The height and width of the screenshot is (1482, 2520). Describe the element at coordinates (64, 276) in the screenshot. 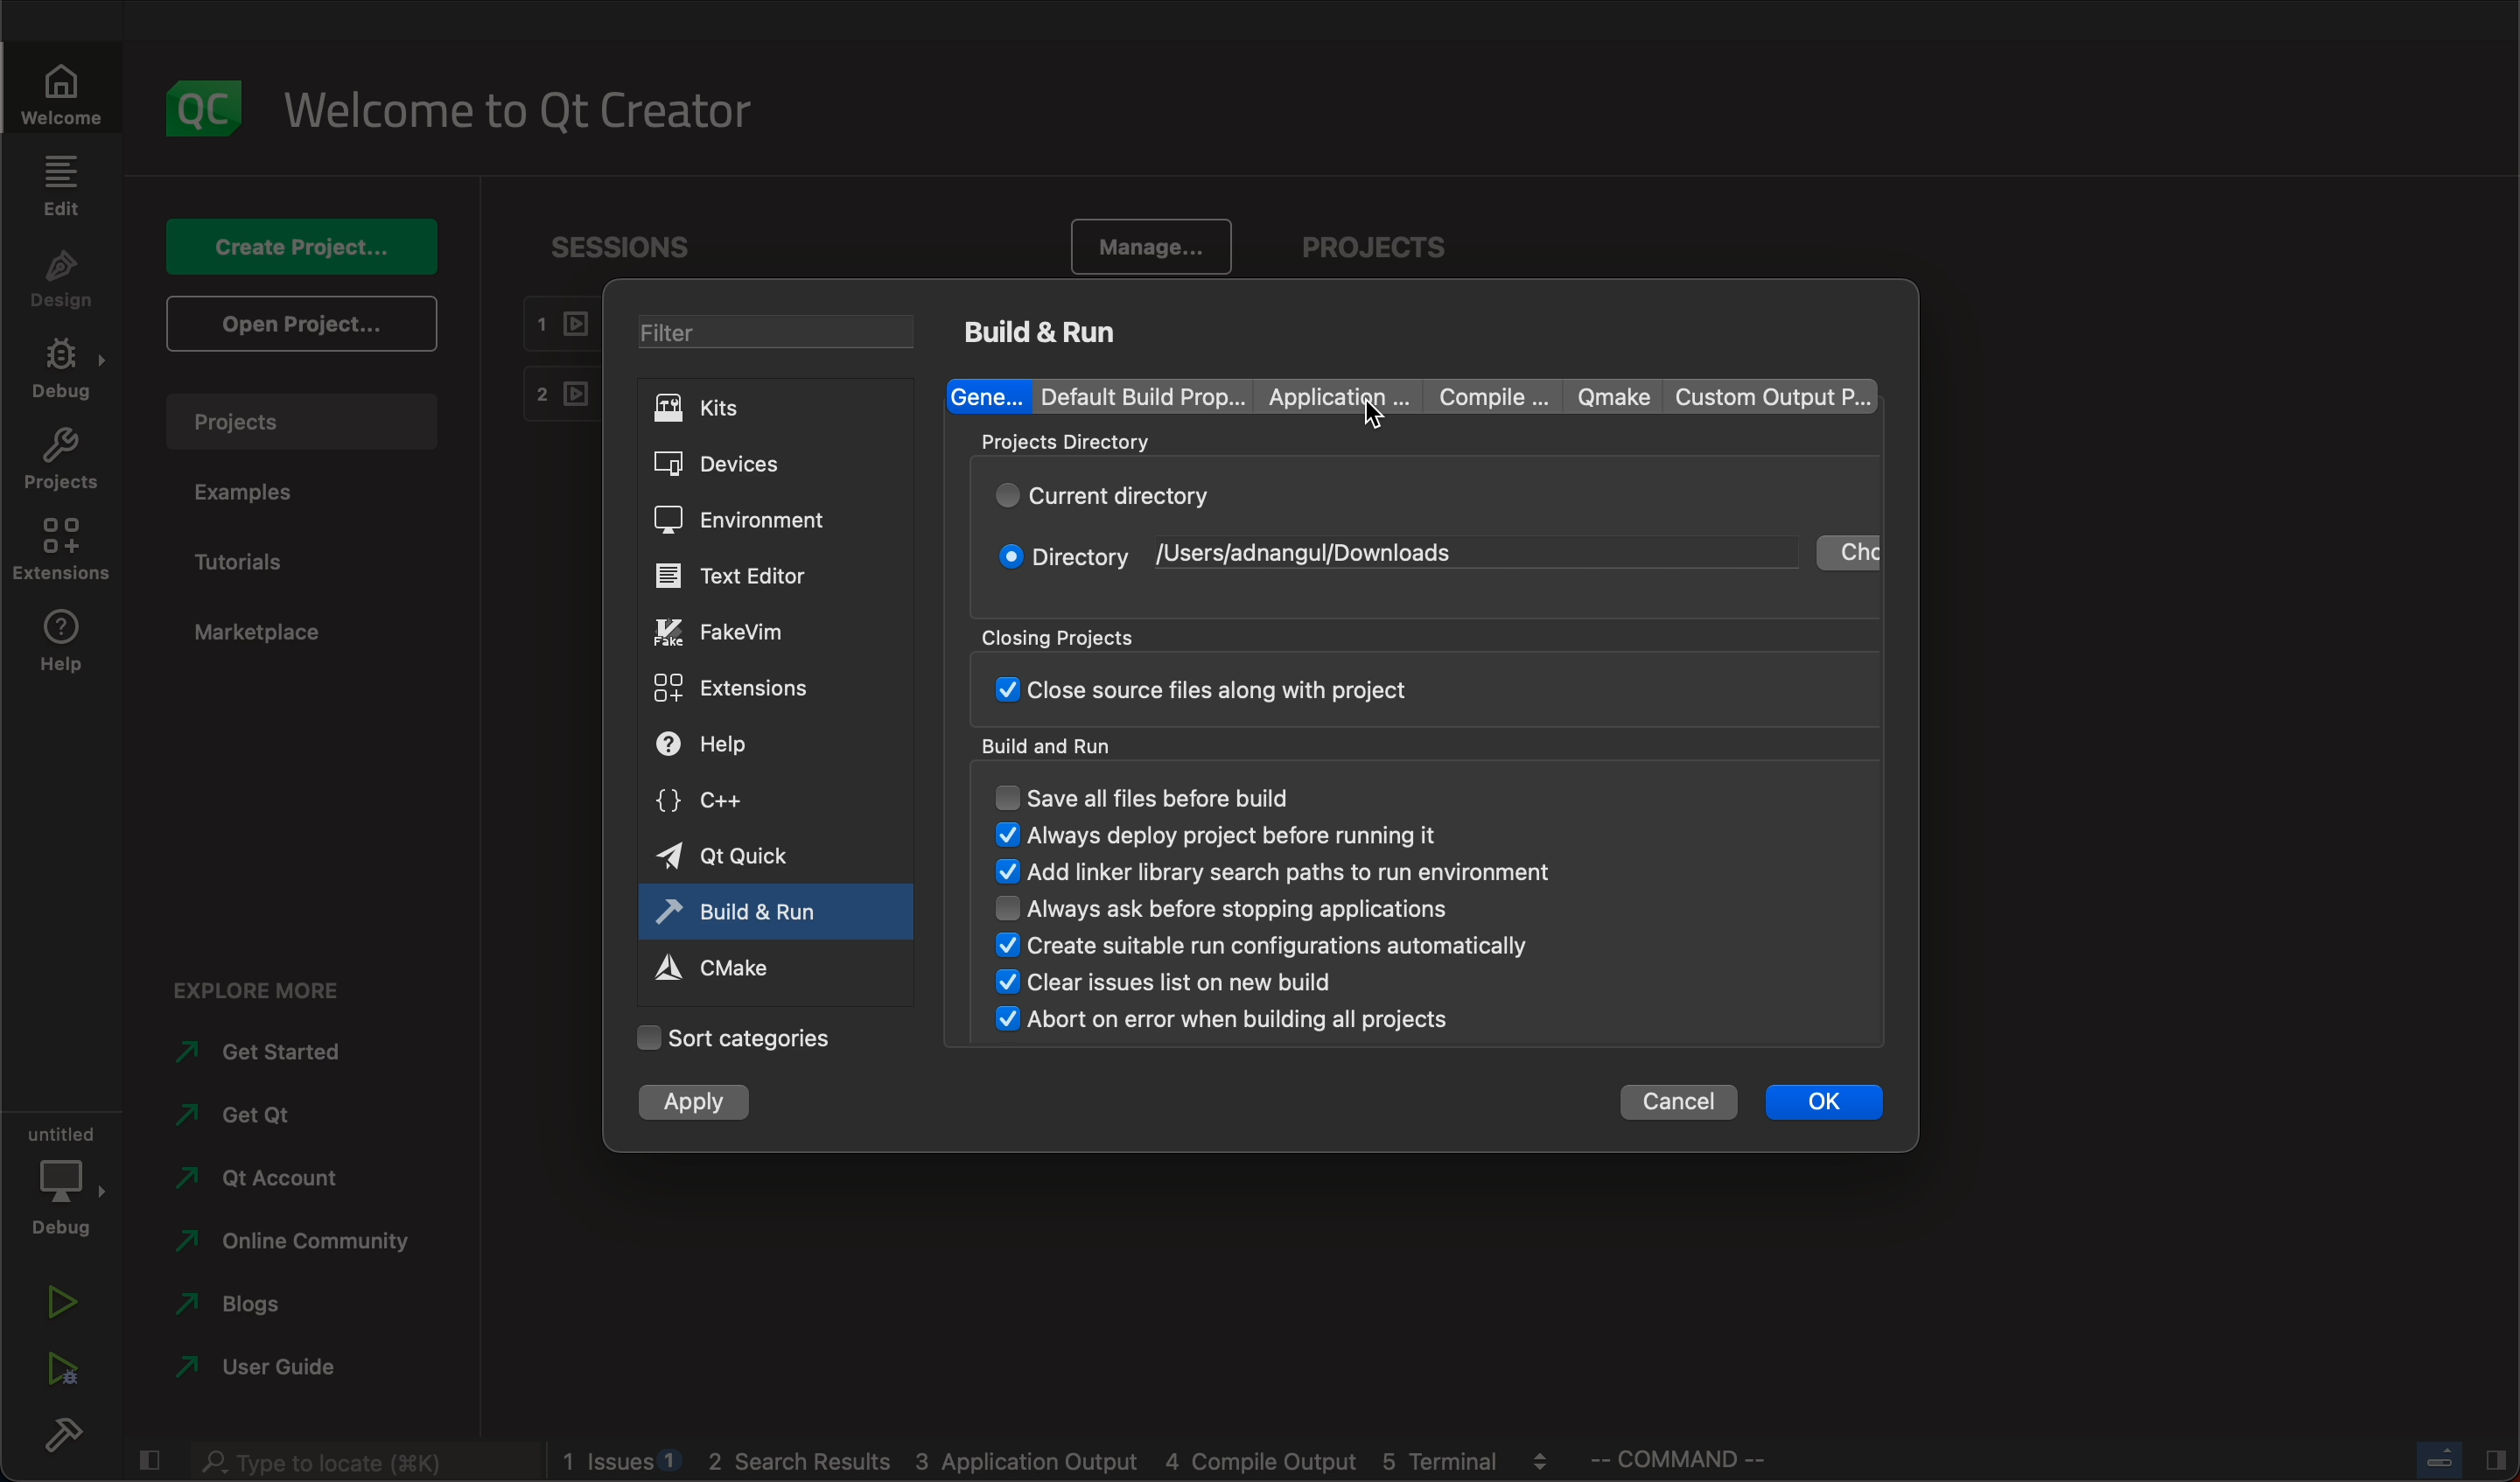

I see `design` at that location.